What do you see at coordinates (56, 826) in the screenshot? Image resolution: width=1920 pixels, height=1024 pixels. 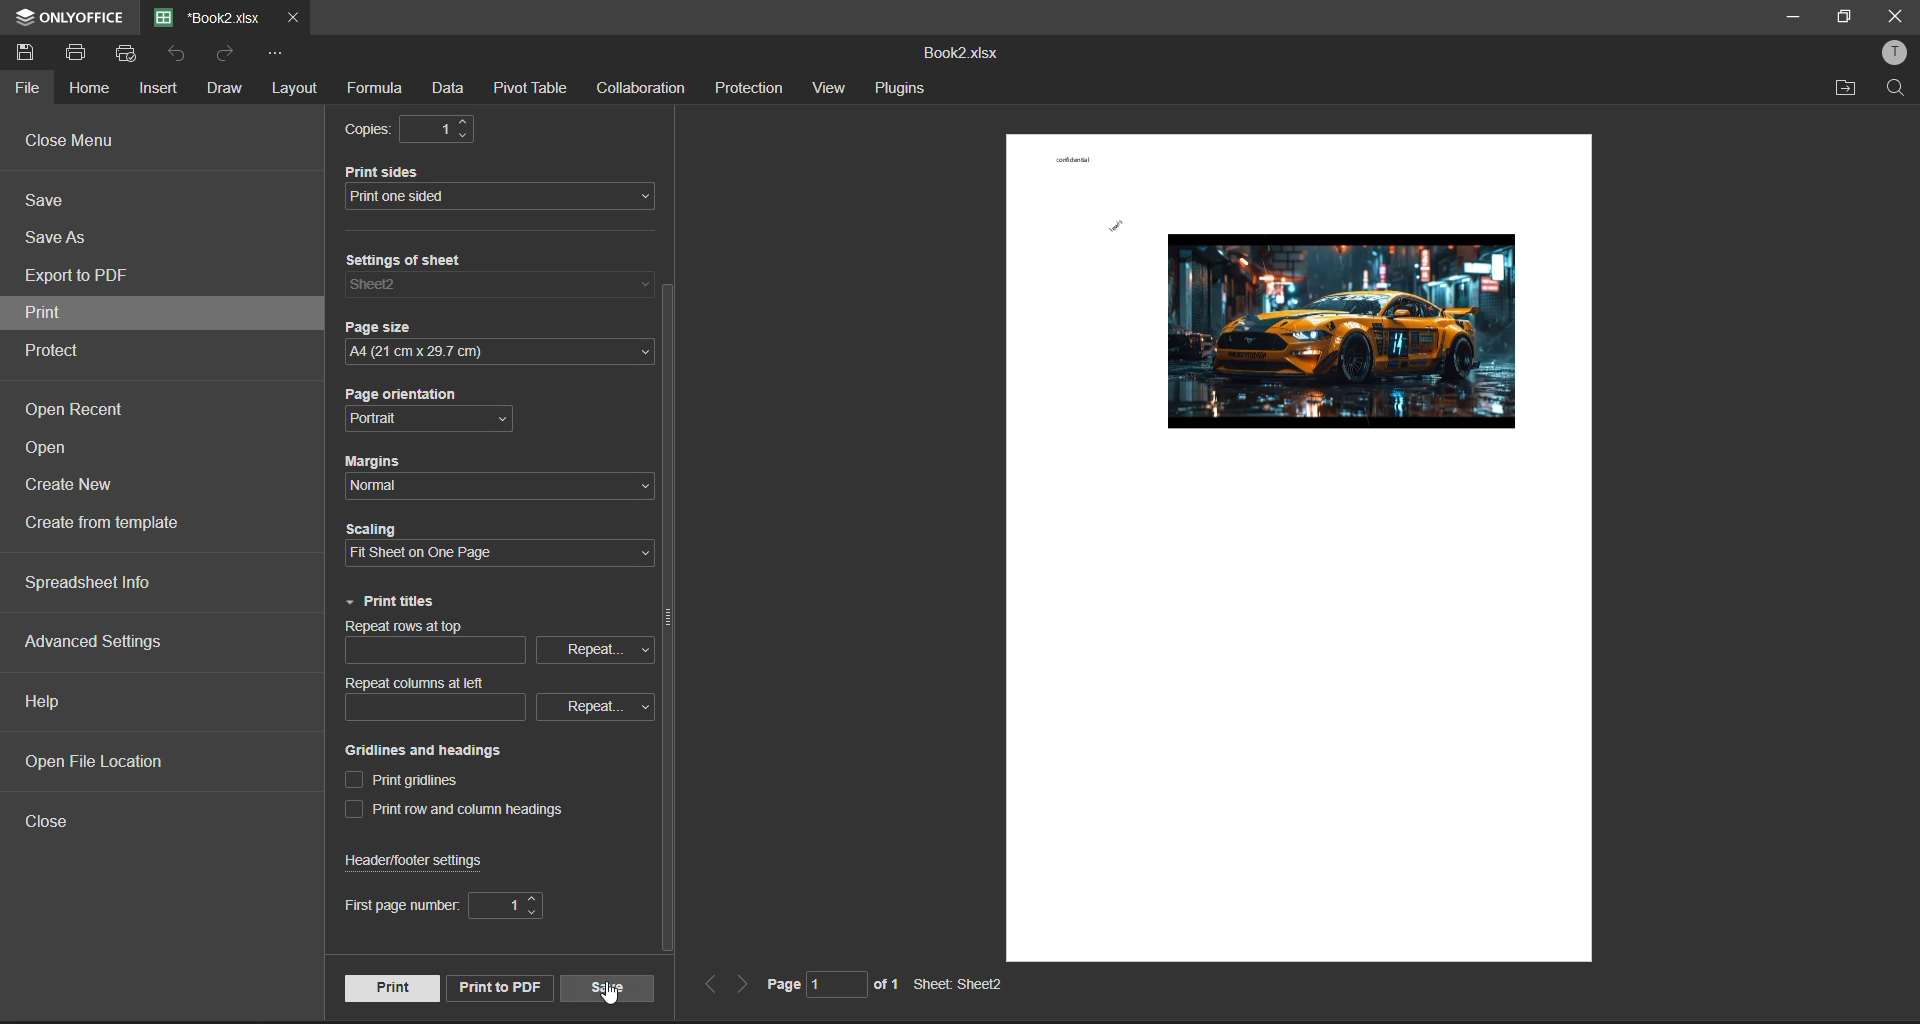 I see `close` at bounding box center [56, 826].